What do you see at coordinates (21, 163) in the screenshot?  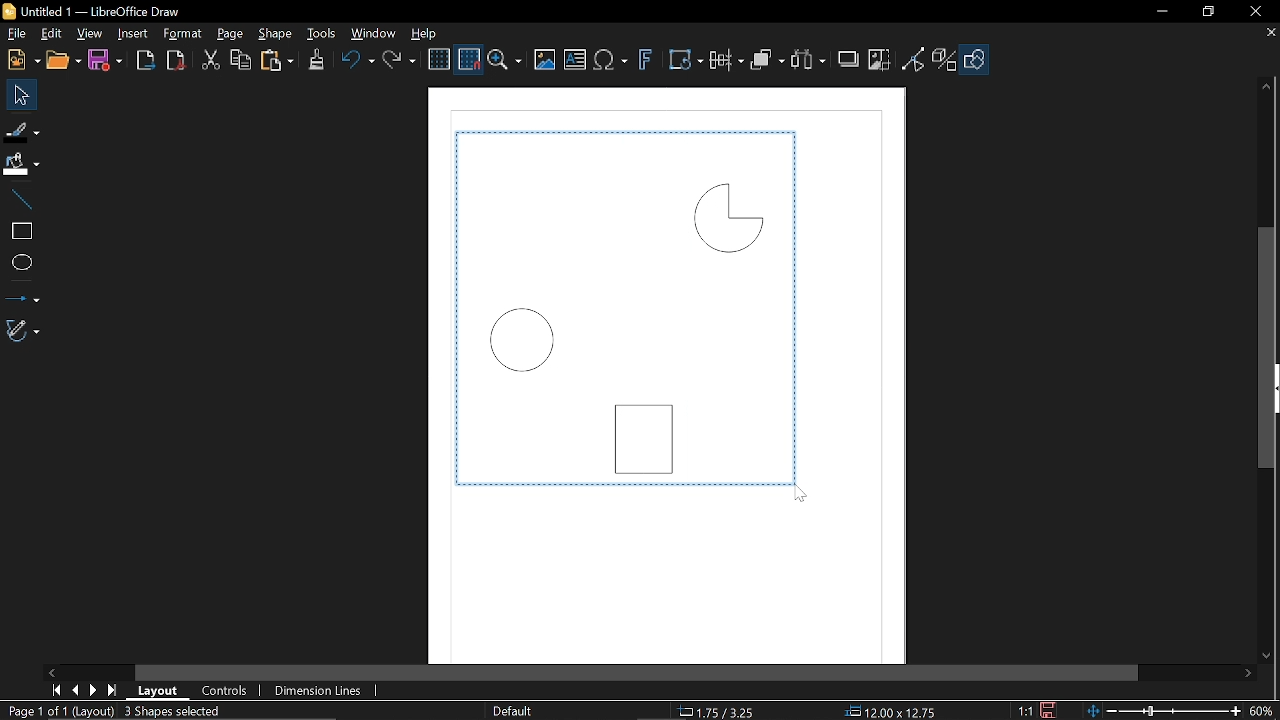 I see `Fill color` at bounding box center [21, 163].